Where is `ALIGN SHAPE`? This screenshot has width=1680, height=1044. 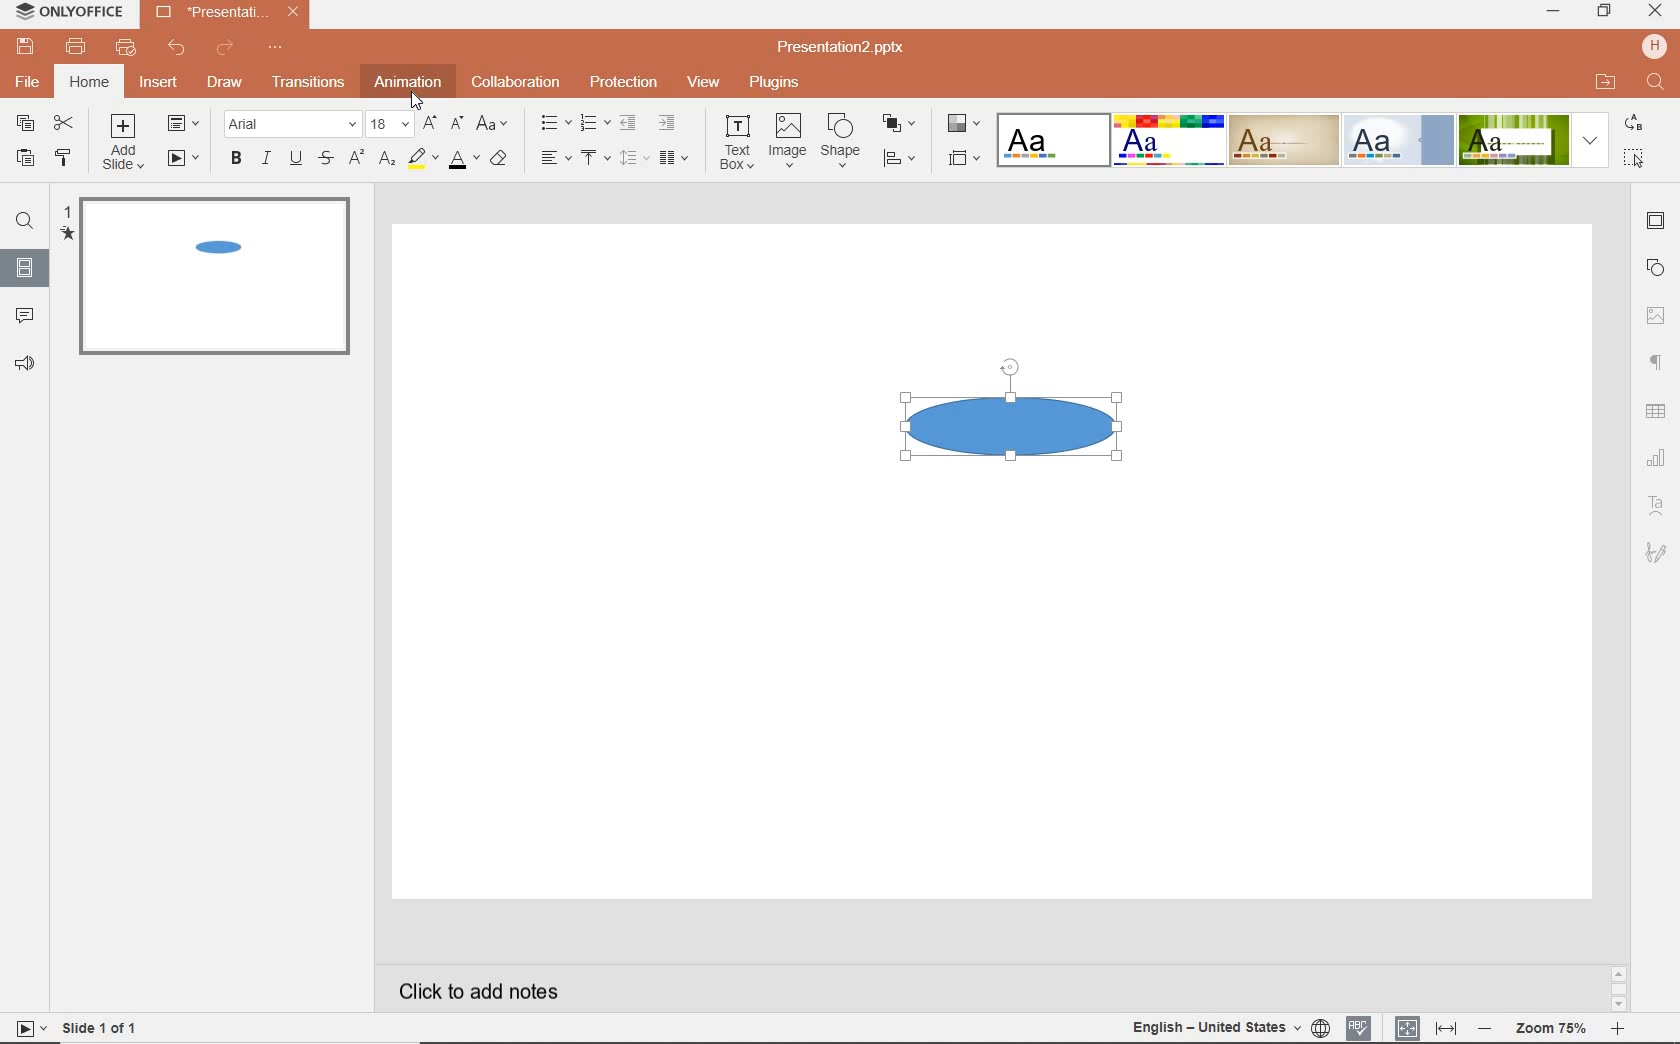
ALIGN SHAPE is located at coordinates (899, 160).